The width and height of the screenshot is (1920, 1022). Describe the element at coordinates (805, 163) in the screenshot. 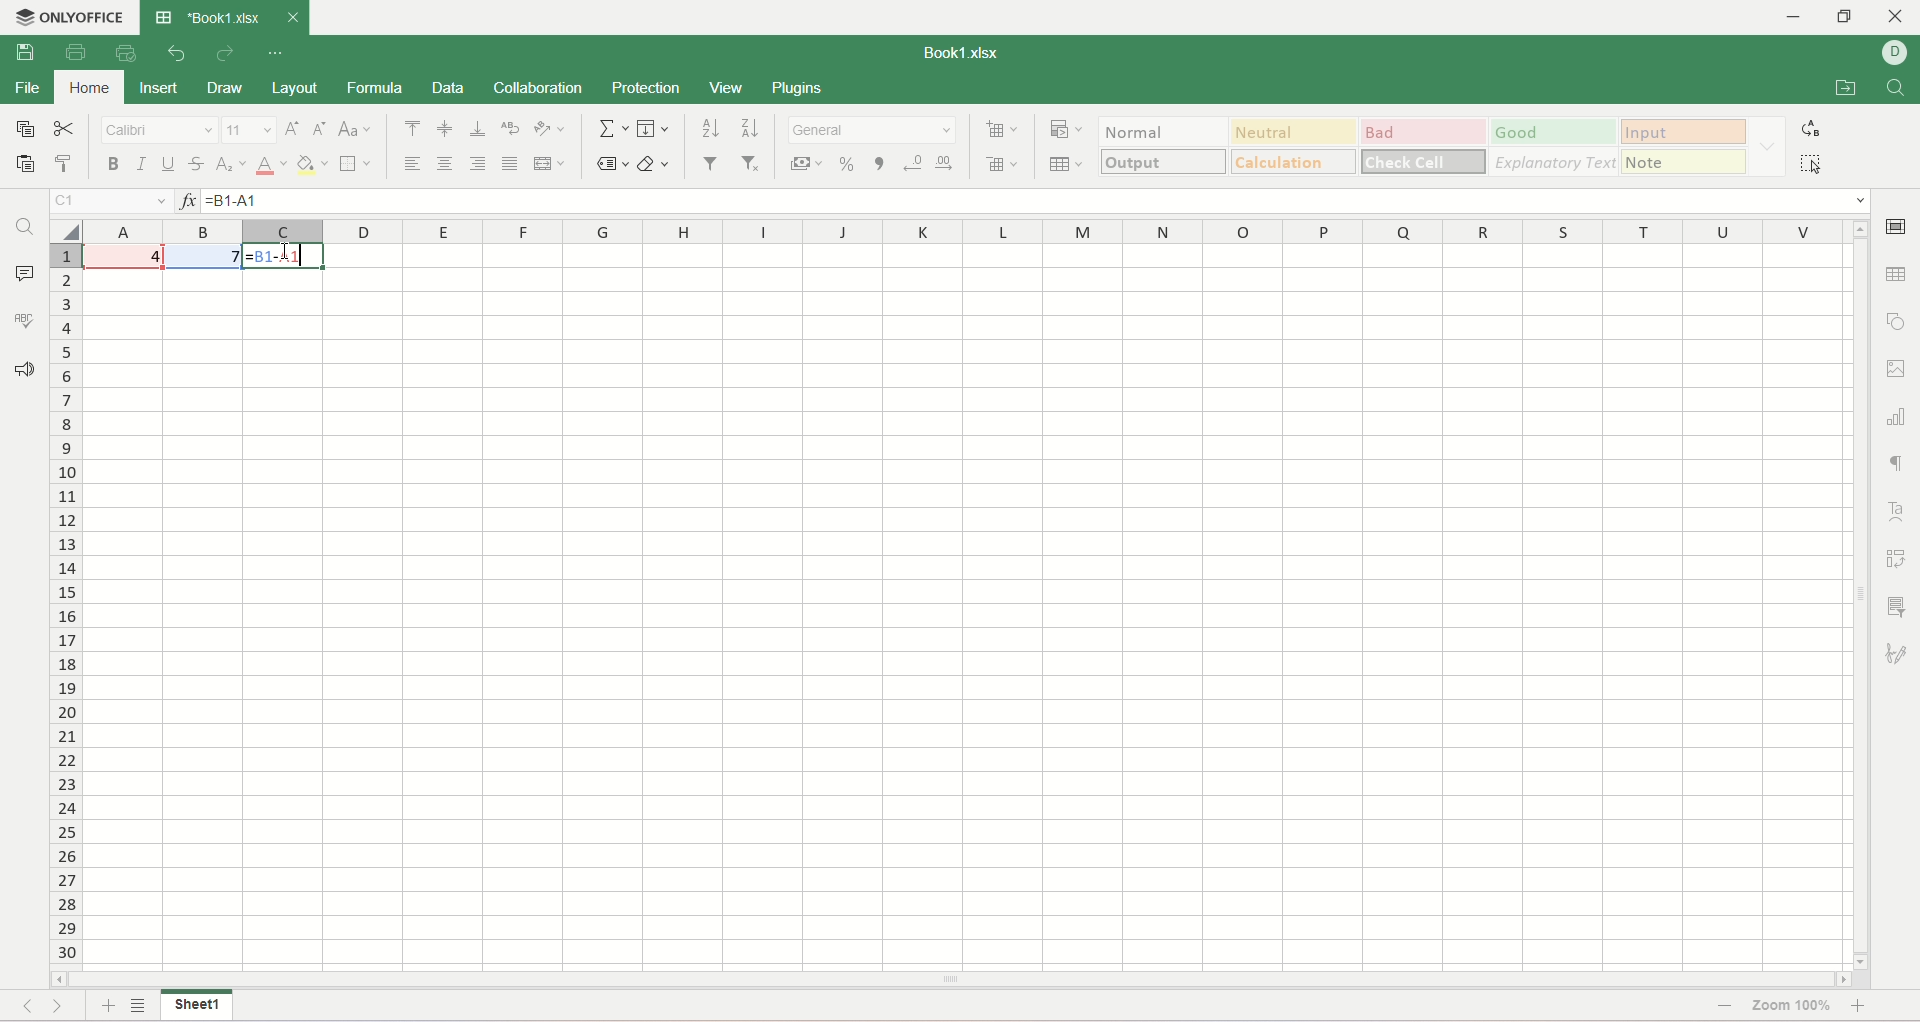

I see `currency format` at that location.